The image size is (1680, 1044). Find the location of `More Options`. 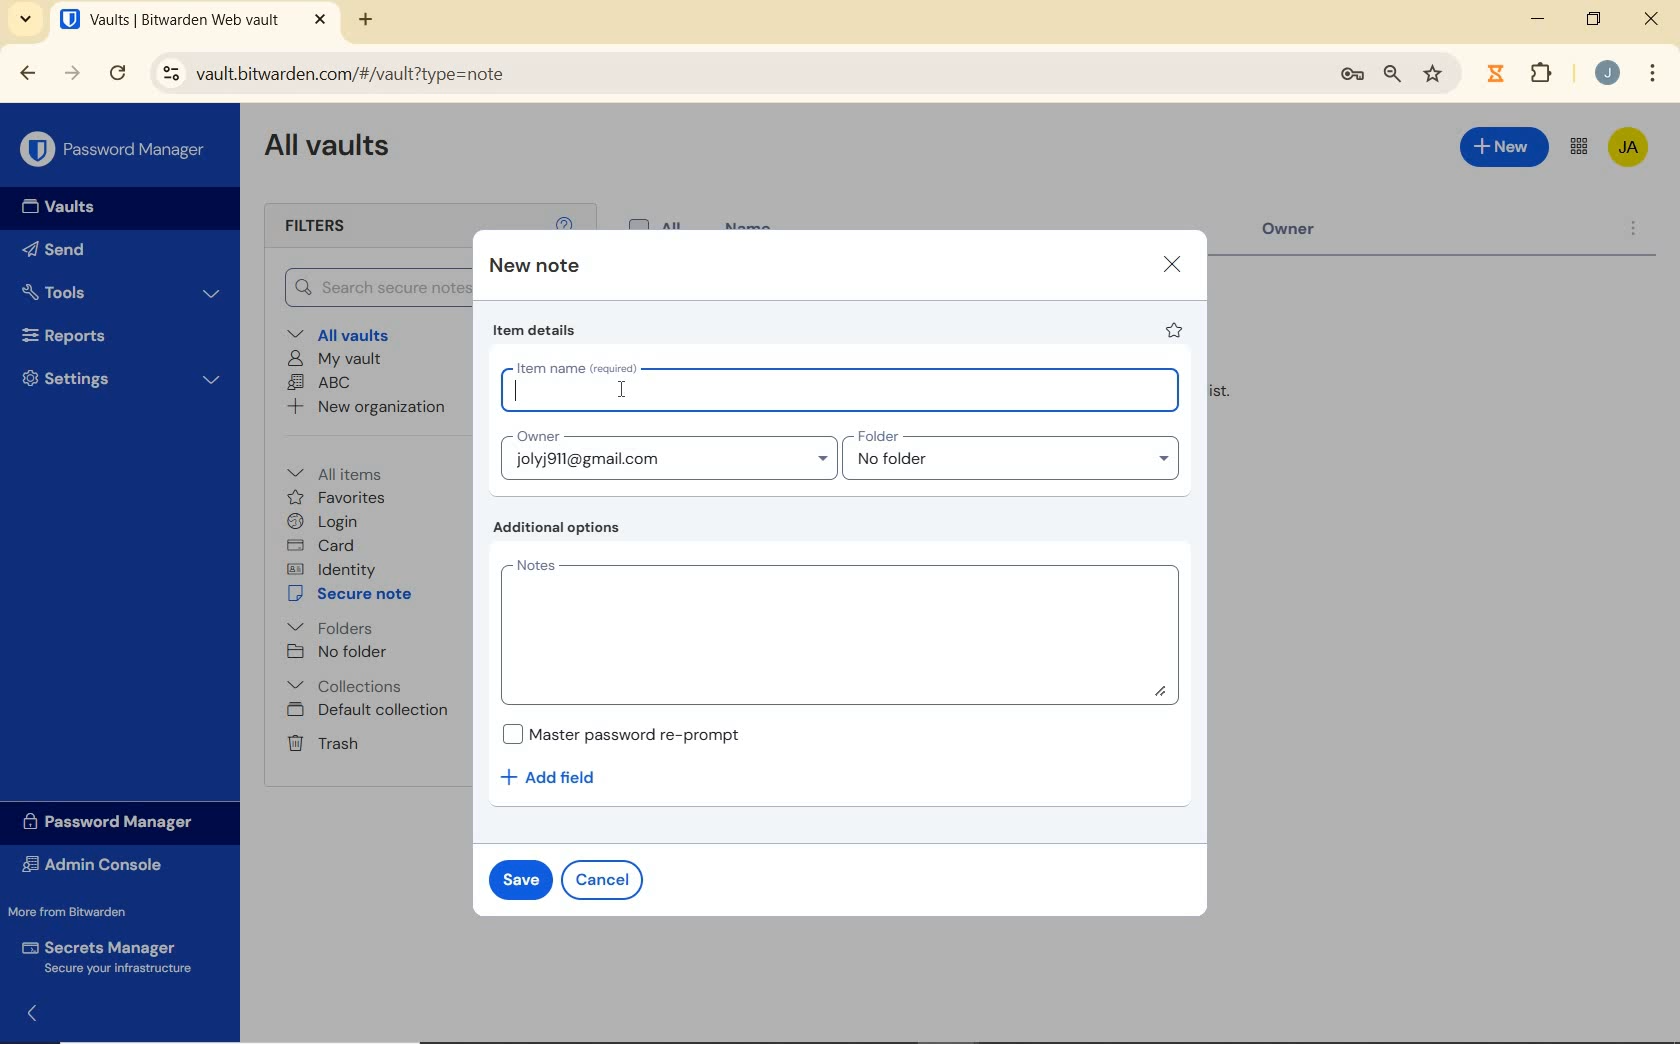

More Options is located at coordinates (1652, 75).